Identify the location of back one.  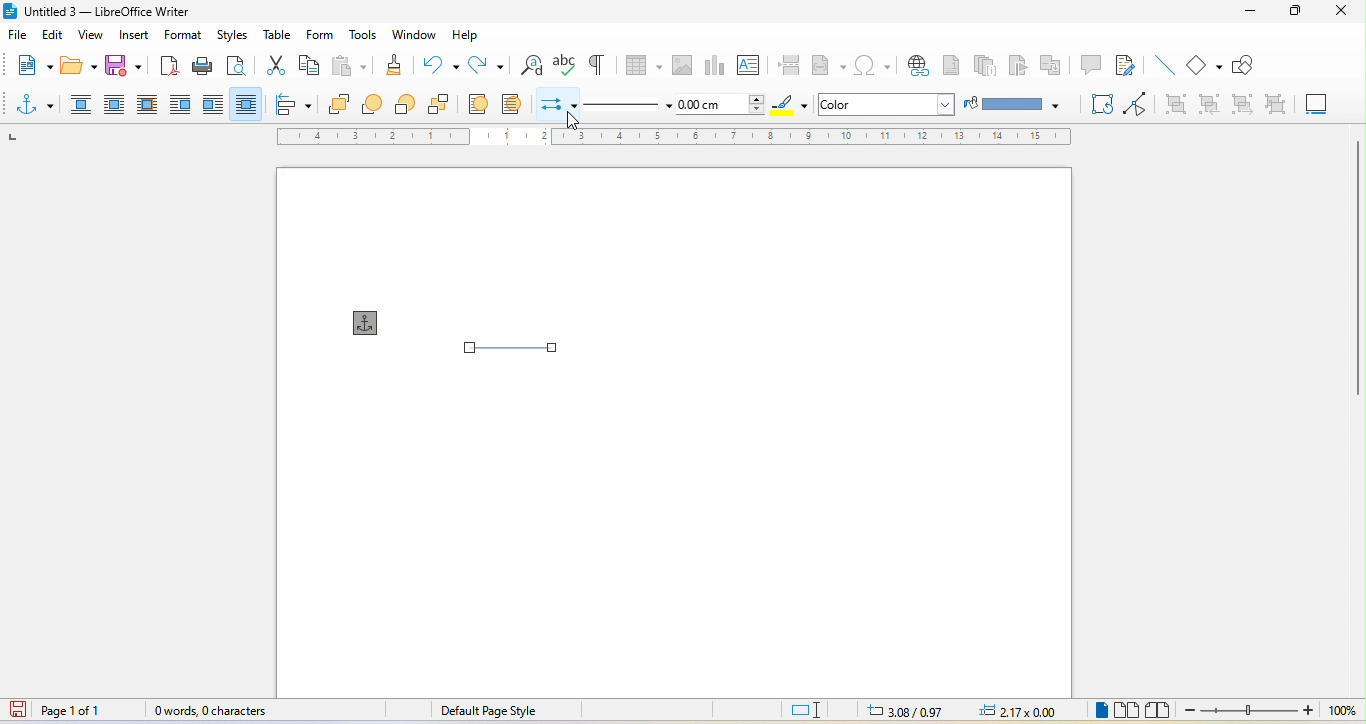
(407, 106).